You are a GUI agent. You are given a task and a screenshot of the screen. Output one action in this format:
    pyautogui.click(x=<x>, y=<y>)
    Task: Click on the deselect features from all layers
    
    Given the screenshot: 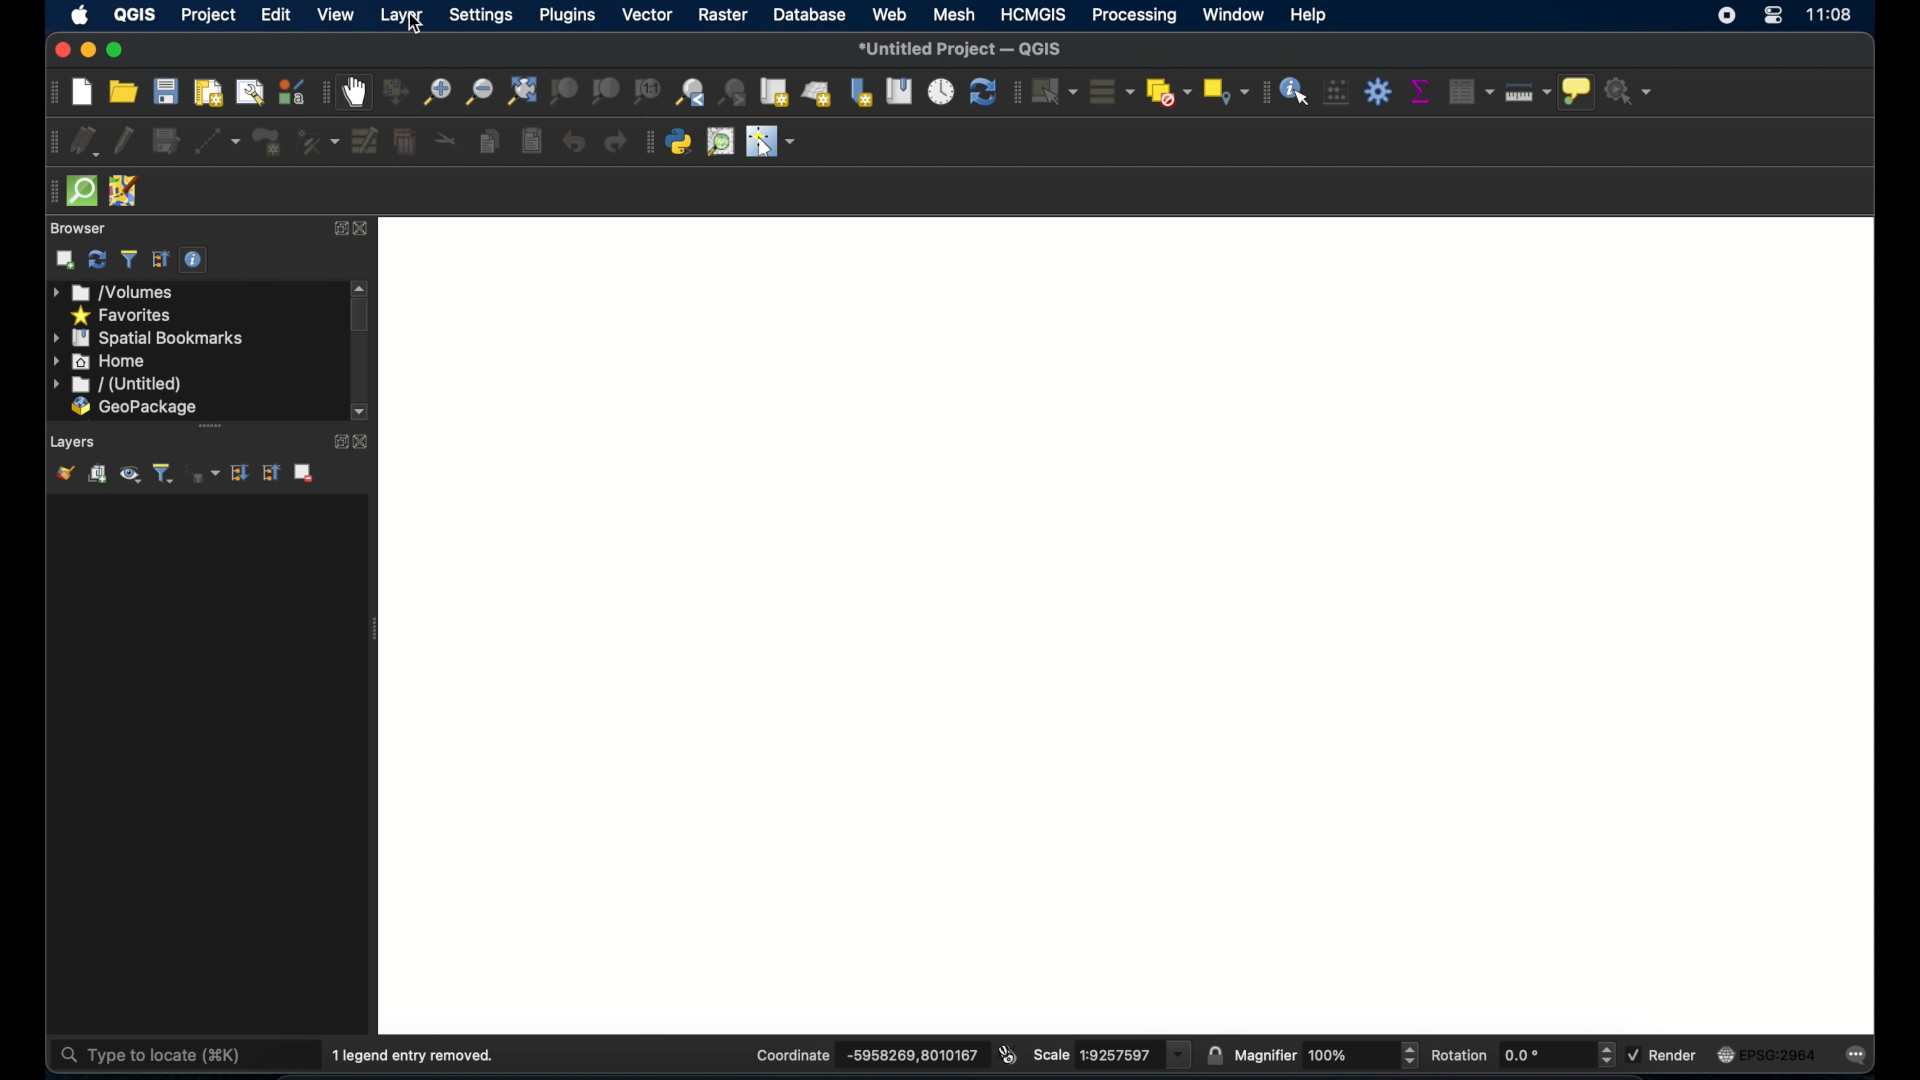 What is the action you would take?
    pyautogui.click(x=1166, y=91)
    